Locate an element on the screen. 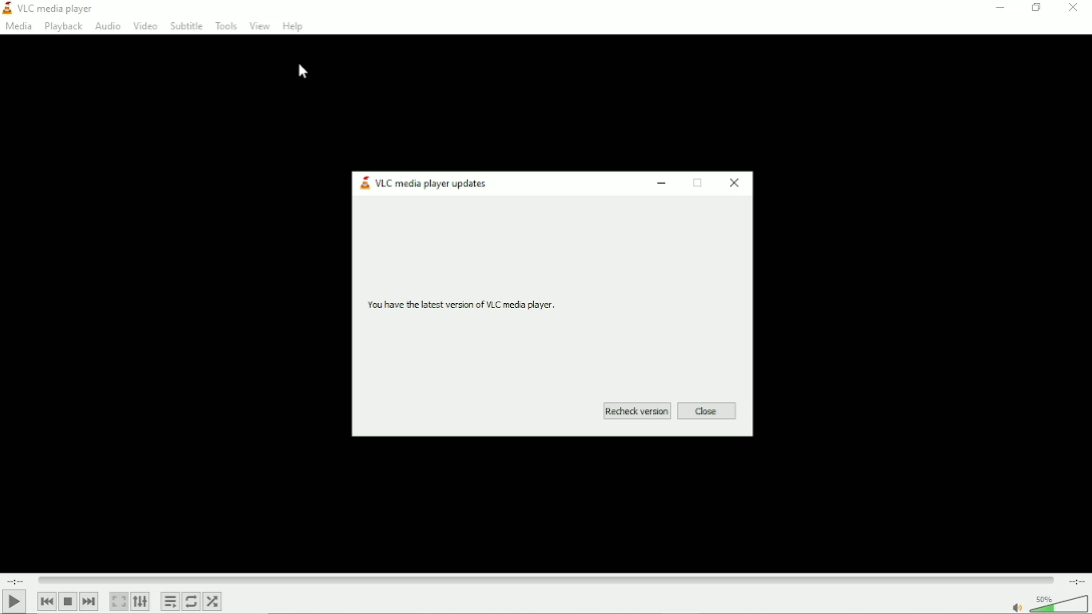 This screenshot has height=614, width=1092. Recheck version is located at coordinates (636, 411).